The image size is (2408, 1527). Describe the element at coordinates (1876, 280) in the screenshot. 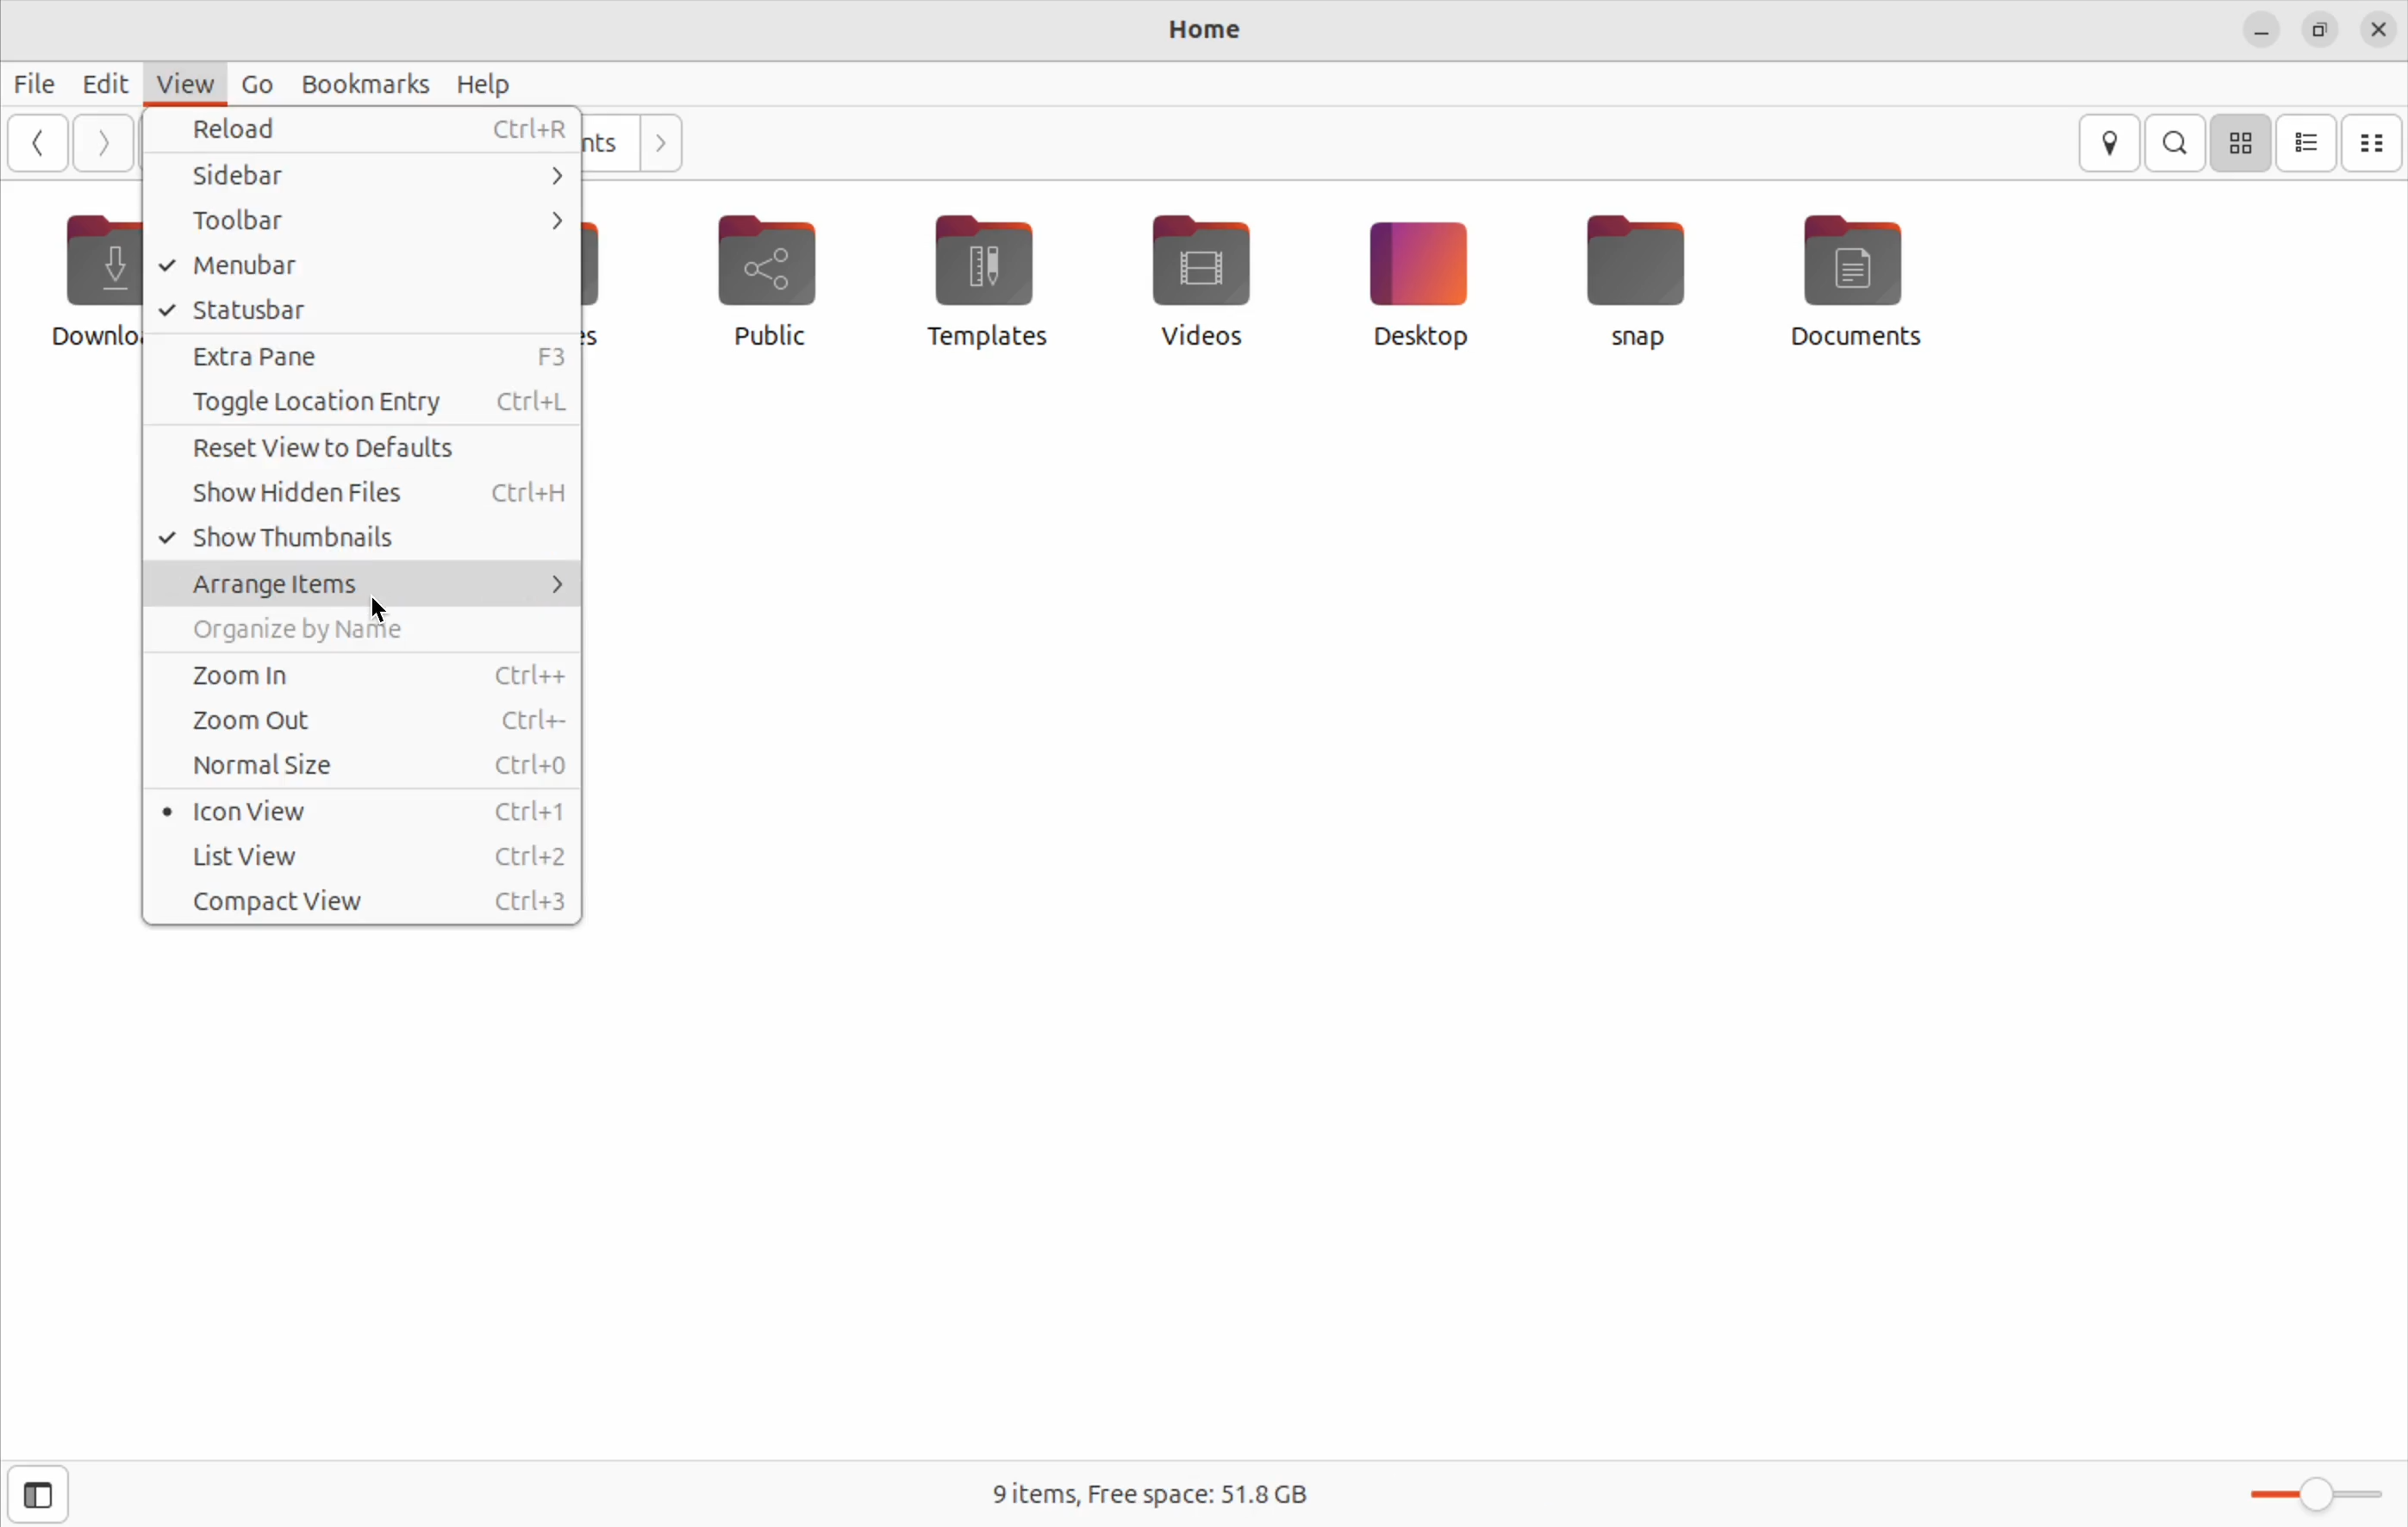

I see `Documents file` at that location.